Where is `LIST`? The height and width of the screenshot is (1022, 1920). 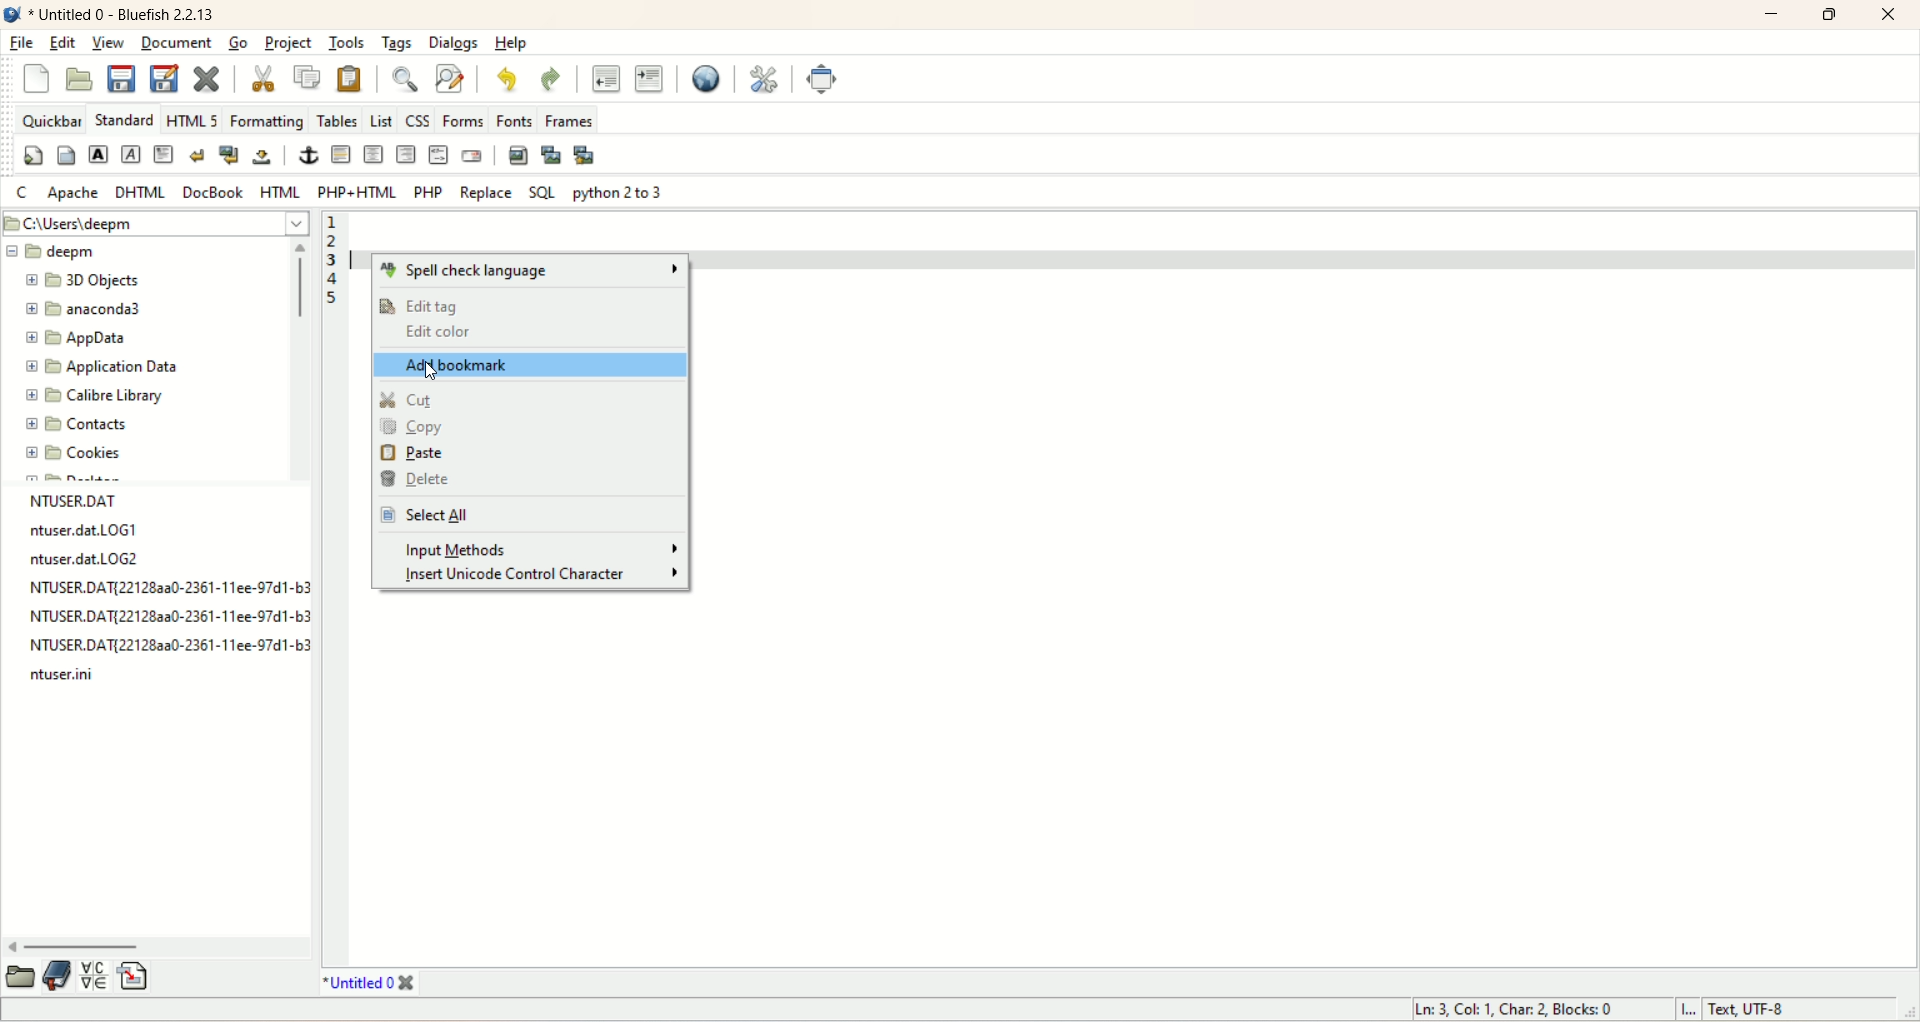
LIST is located at coordinates (382, 121).